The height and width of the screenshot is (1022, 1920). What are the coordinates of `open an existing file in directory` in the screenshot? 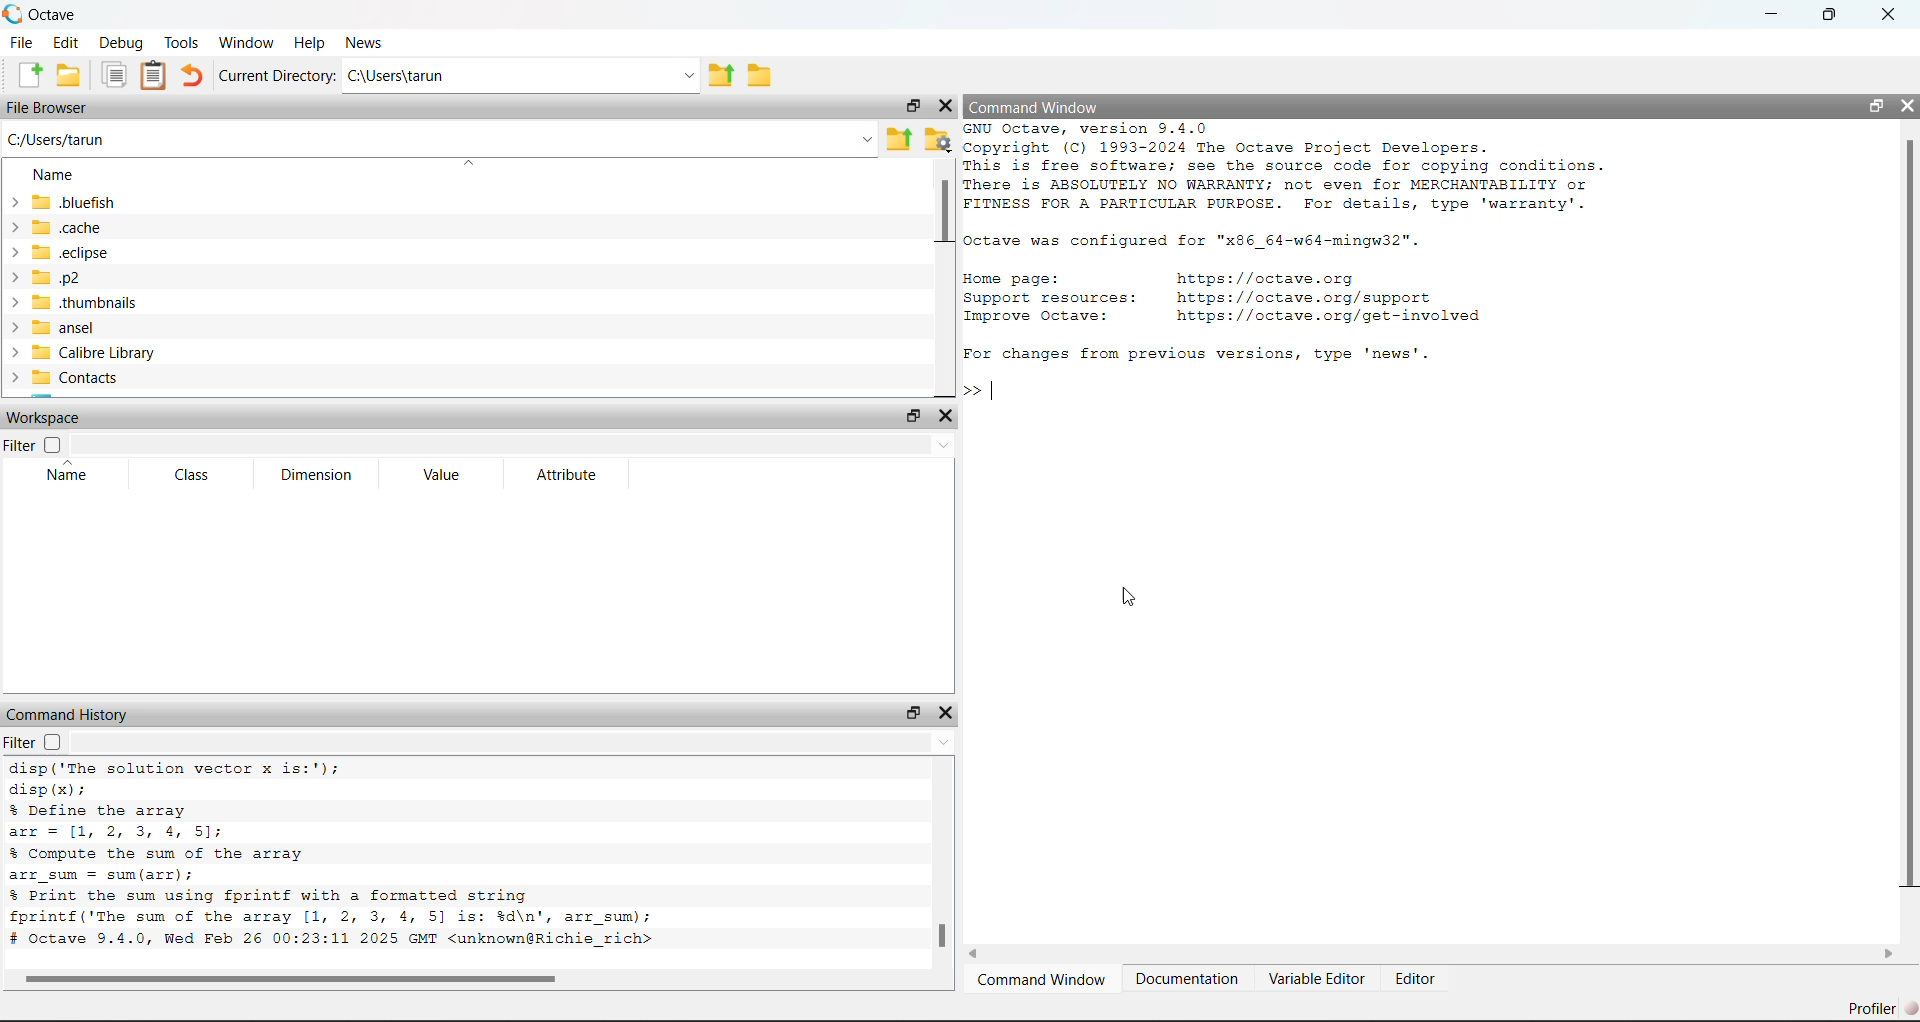 It's located at (69, 76).